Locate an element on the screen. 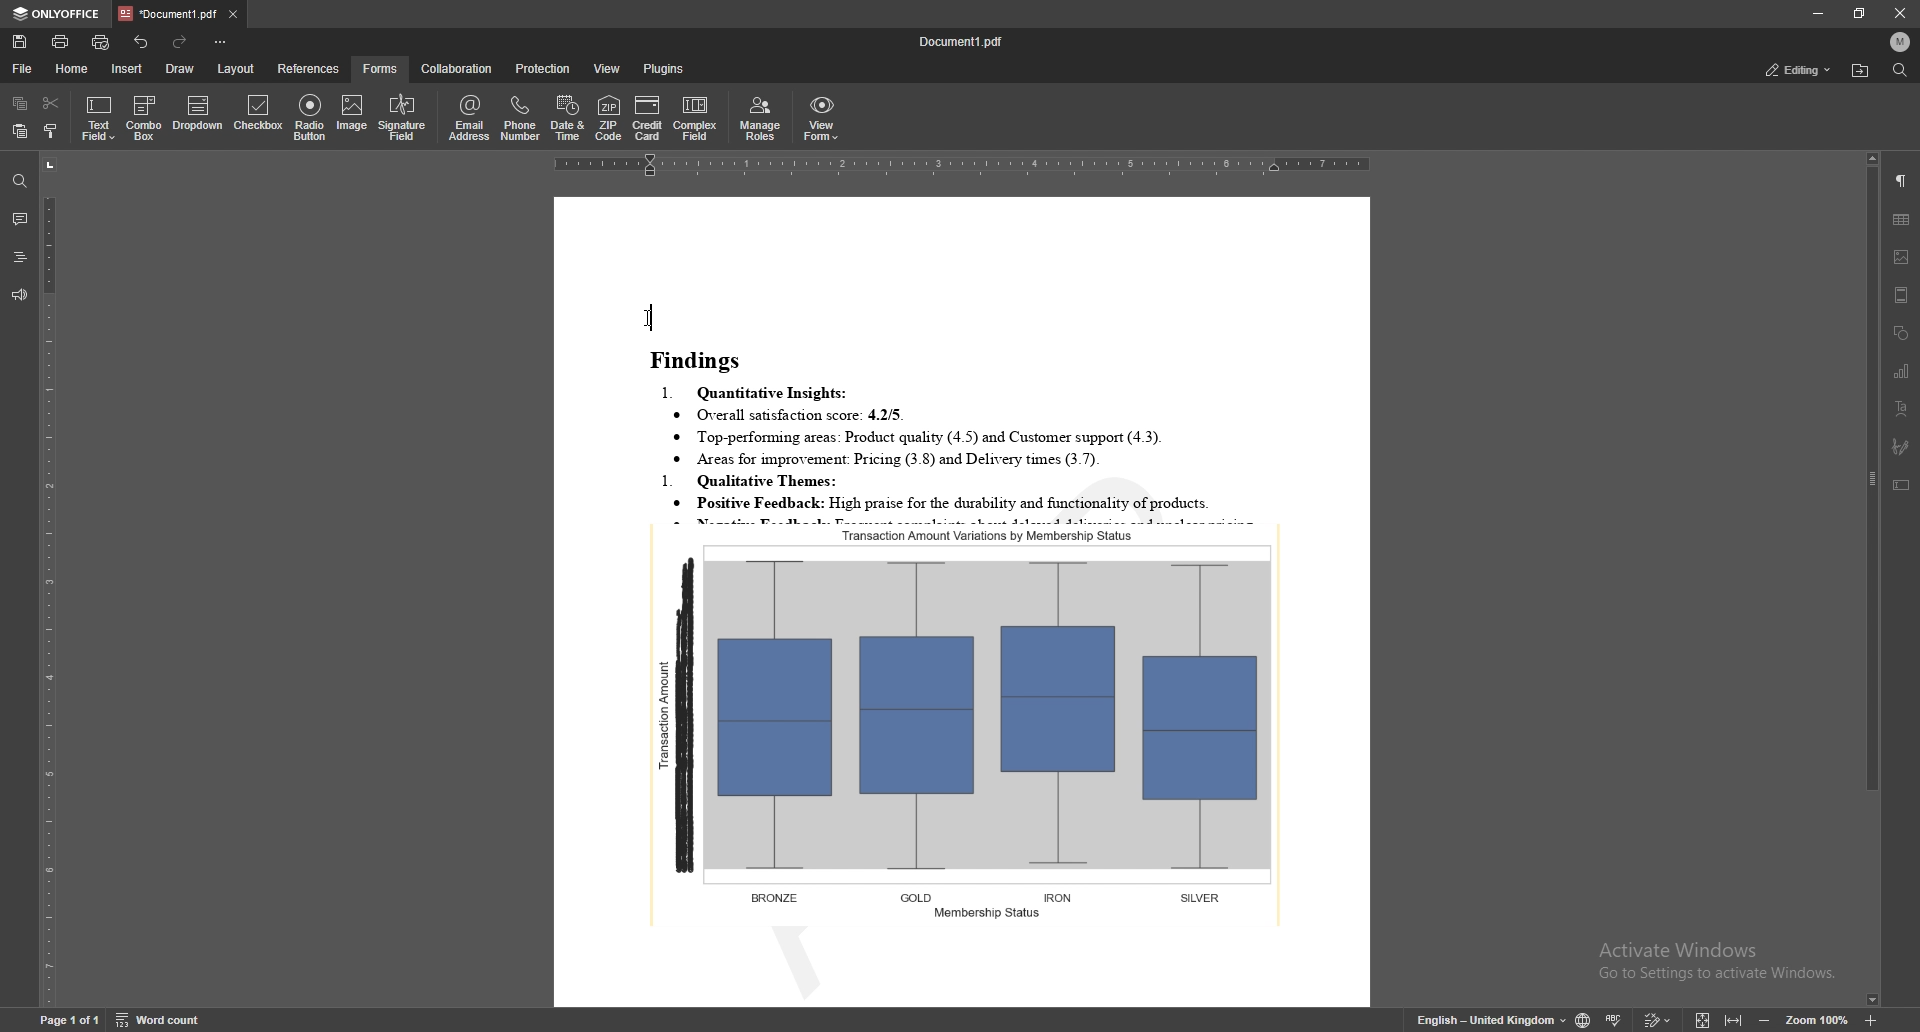 The image size is (1920, 1032). fit to width is located at coordinates (1733, 1022).